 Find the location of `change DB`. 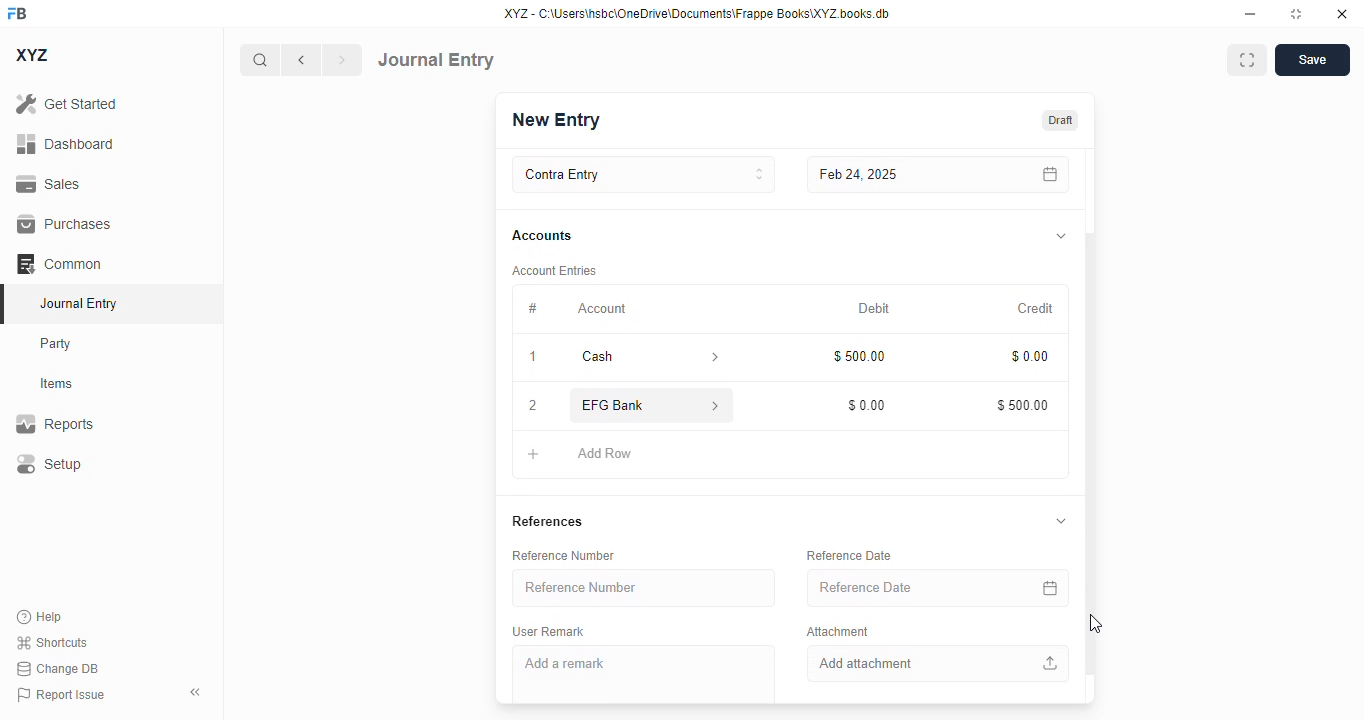

change DB is located at coordinates (57, 668).